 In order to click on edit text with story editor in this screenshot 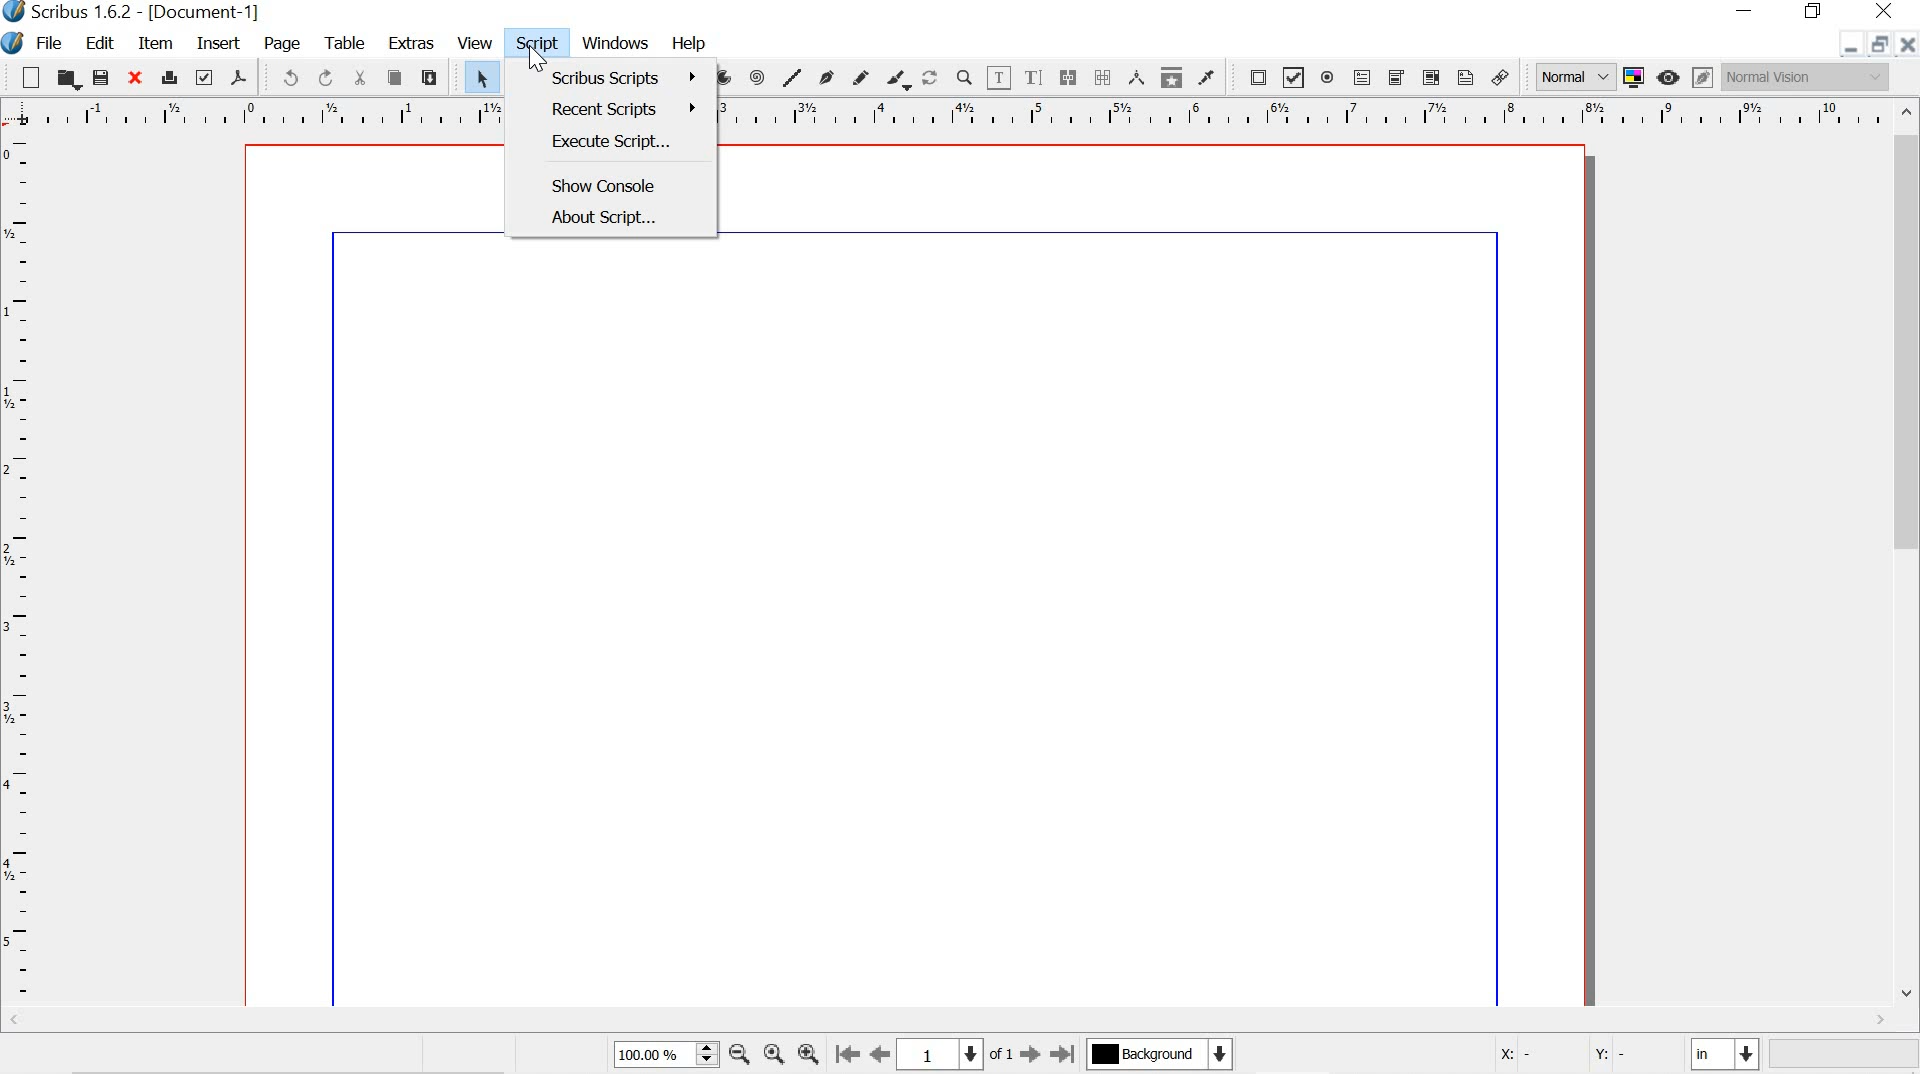, I will do `click(1033, 79)`.